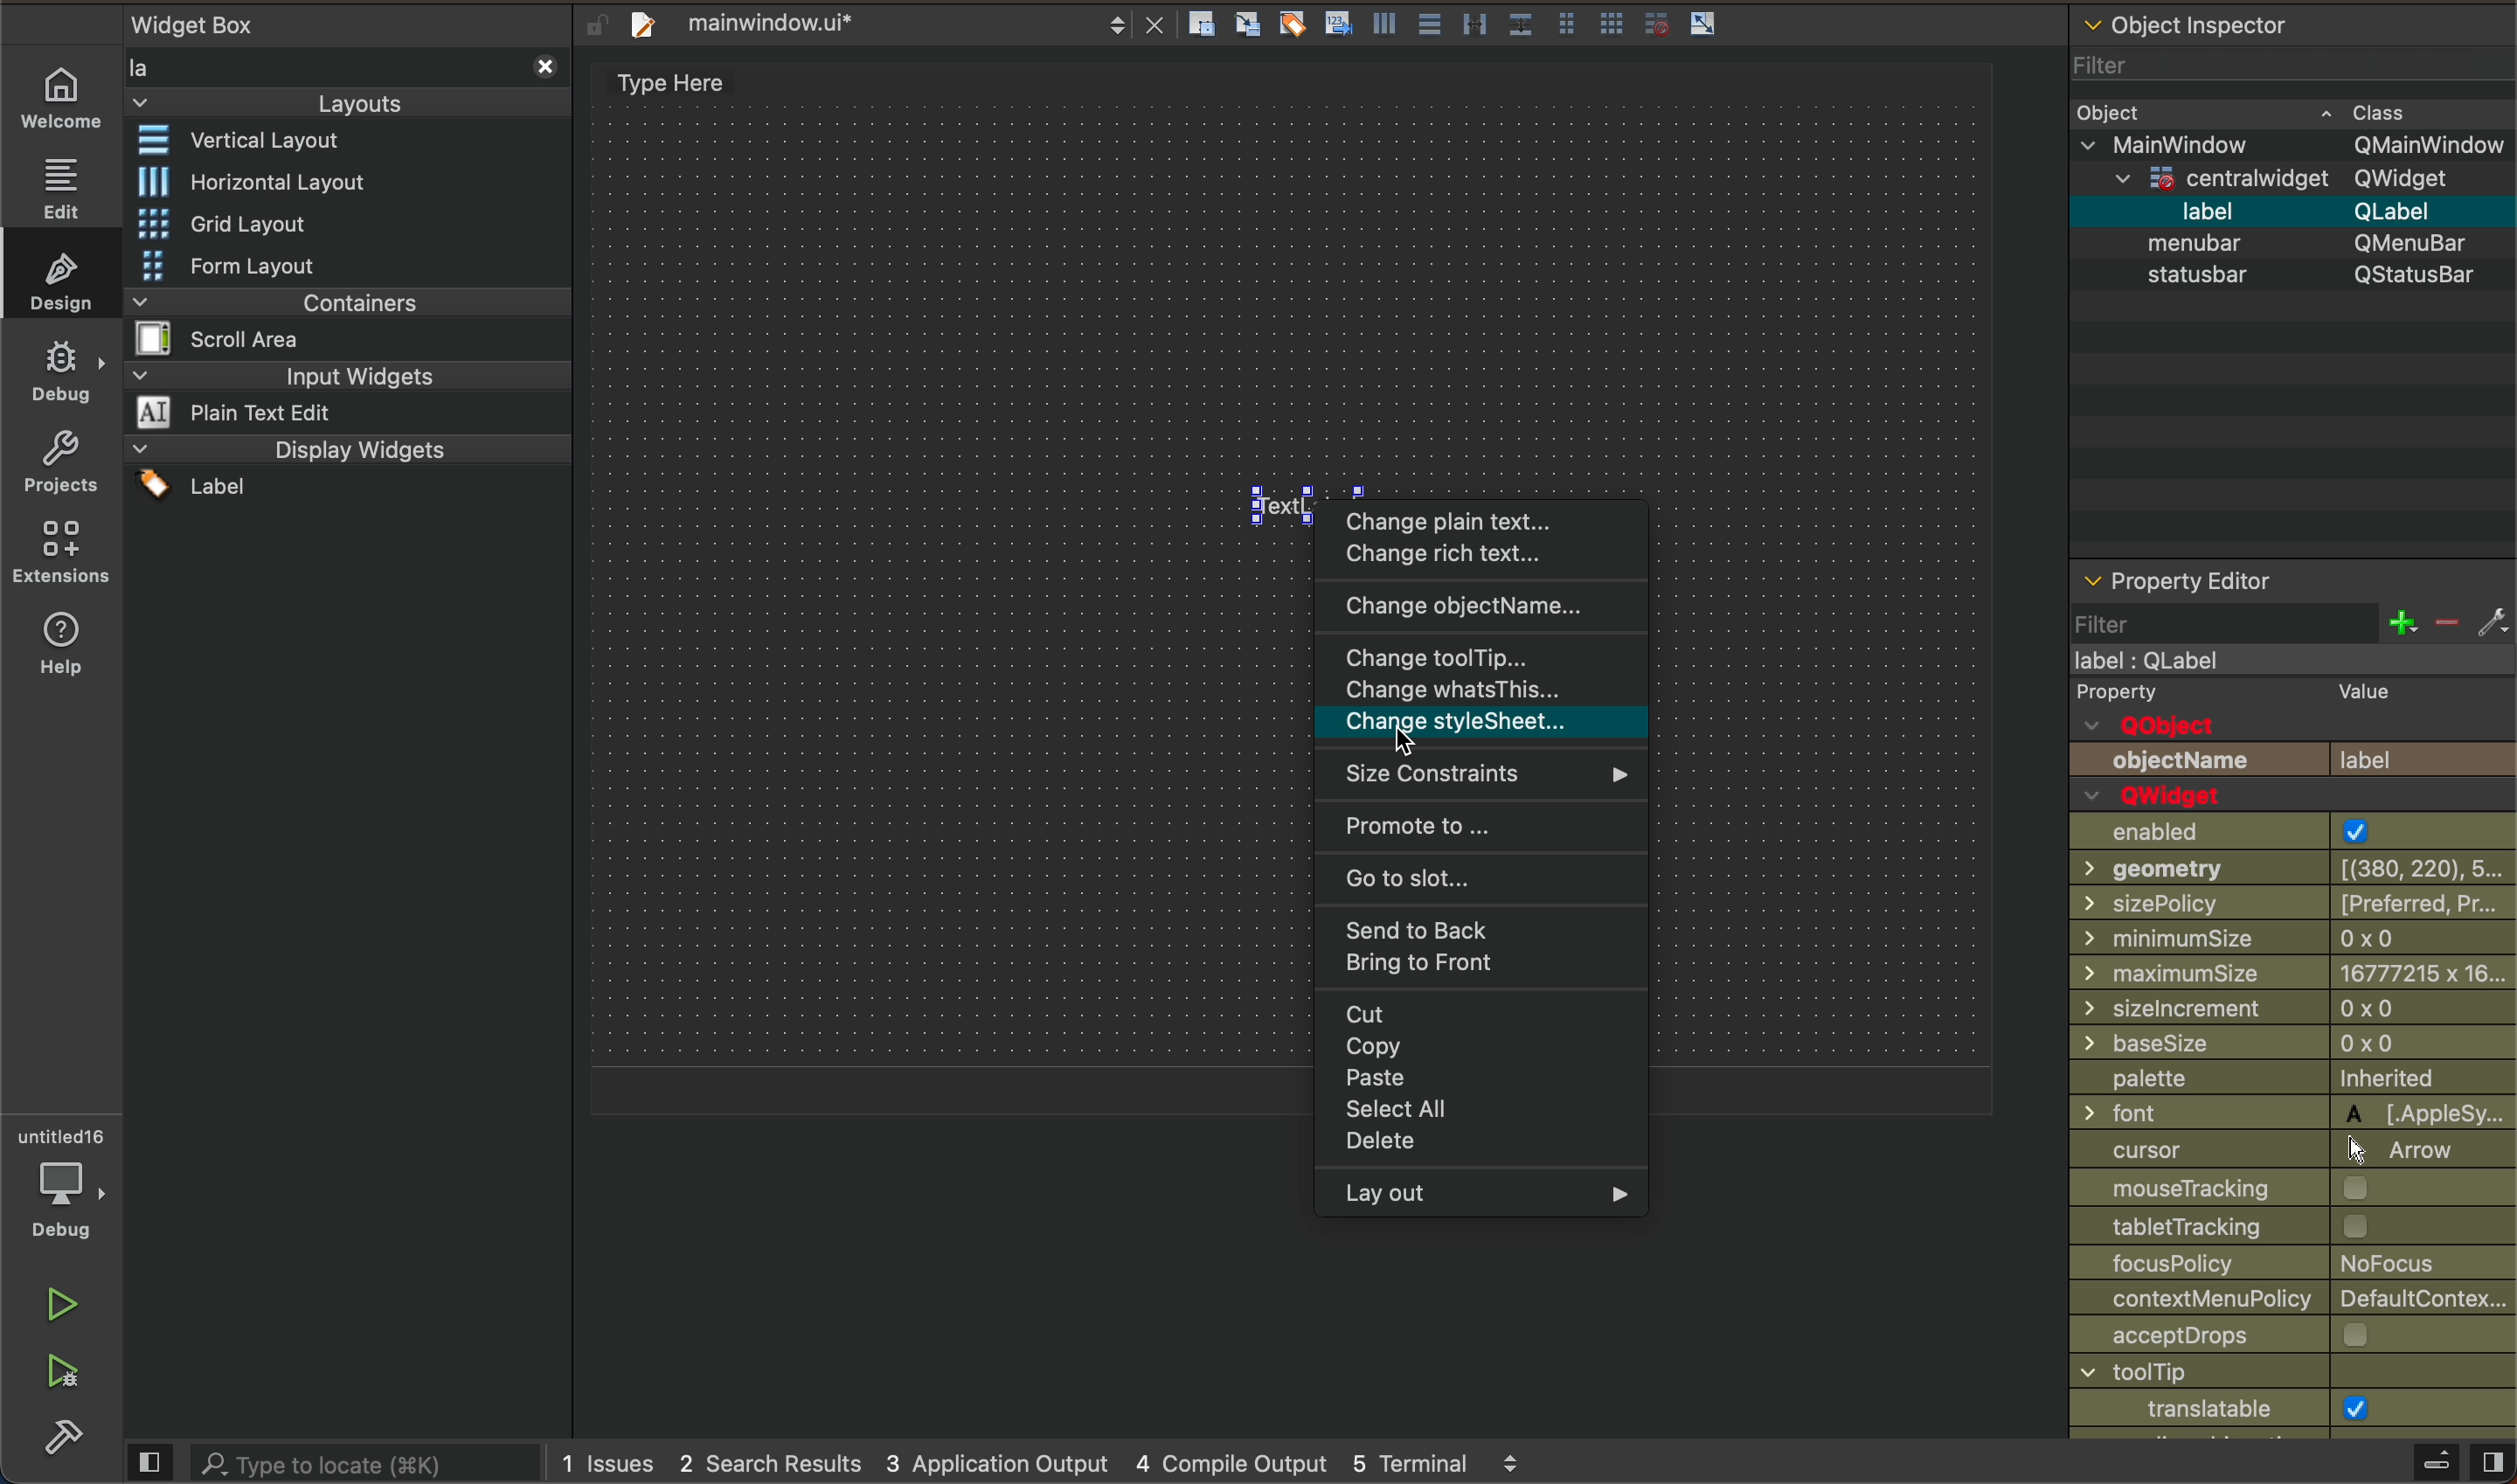  Describe the element at coordinates (252, 181) in the screenshot. I see `horizontal ` at that location.